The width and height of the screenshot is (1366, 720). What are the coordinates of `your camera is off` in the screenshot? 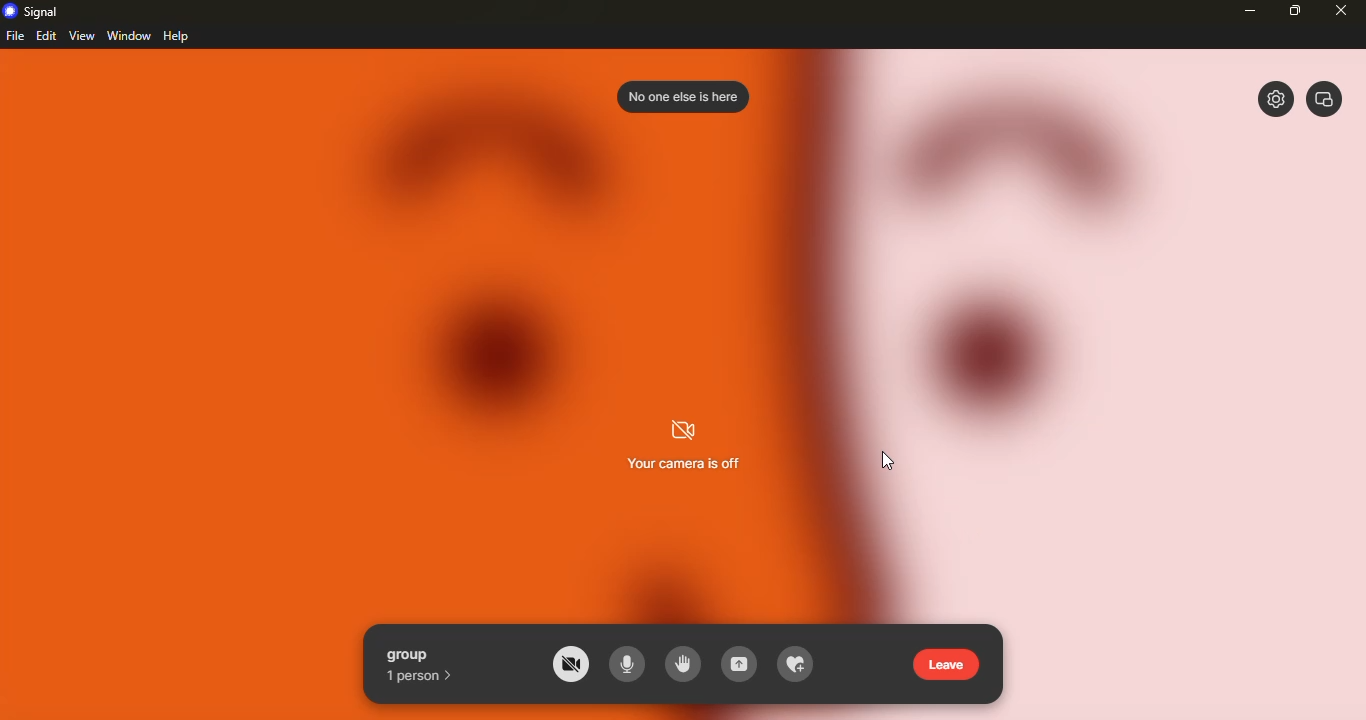 It's located at (681, 463).